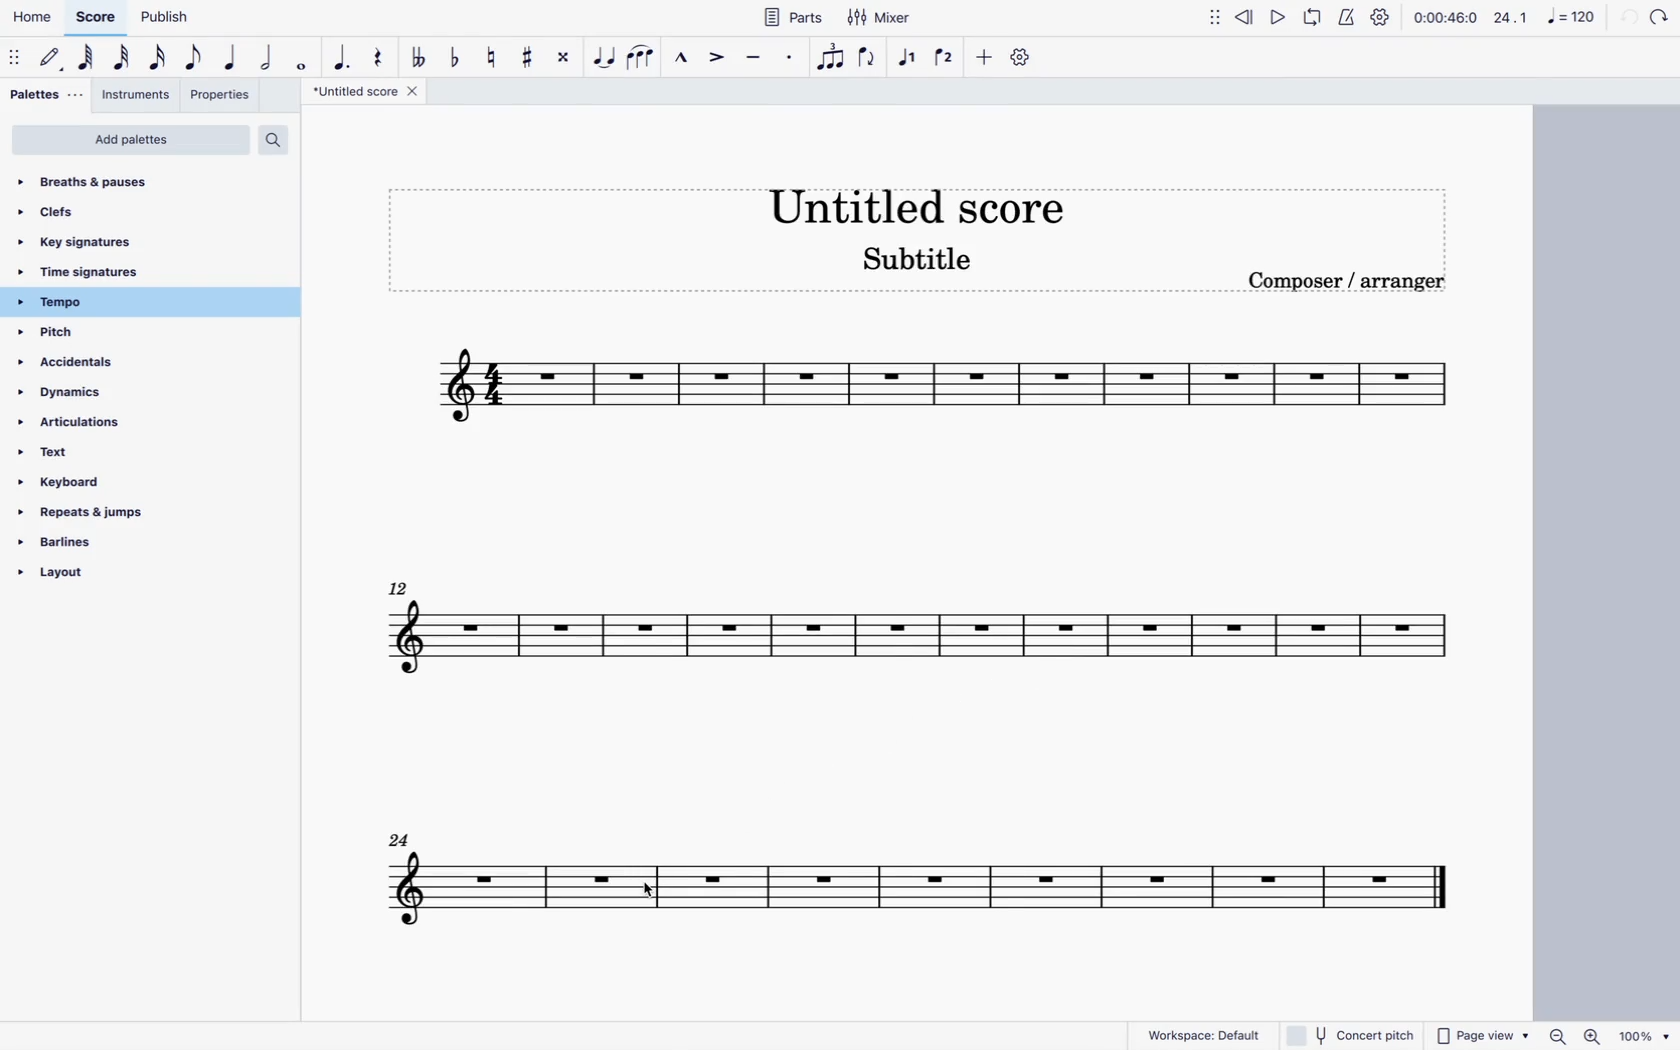 The width and height of the screenshot is (1680, 1050). I want to click on accidentals, so click(77, 364).